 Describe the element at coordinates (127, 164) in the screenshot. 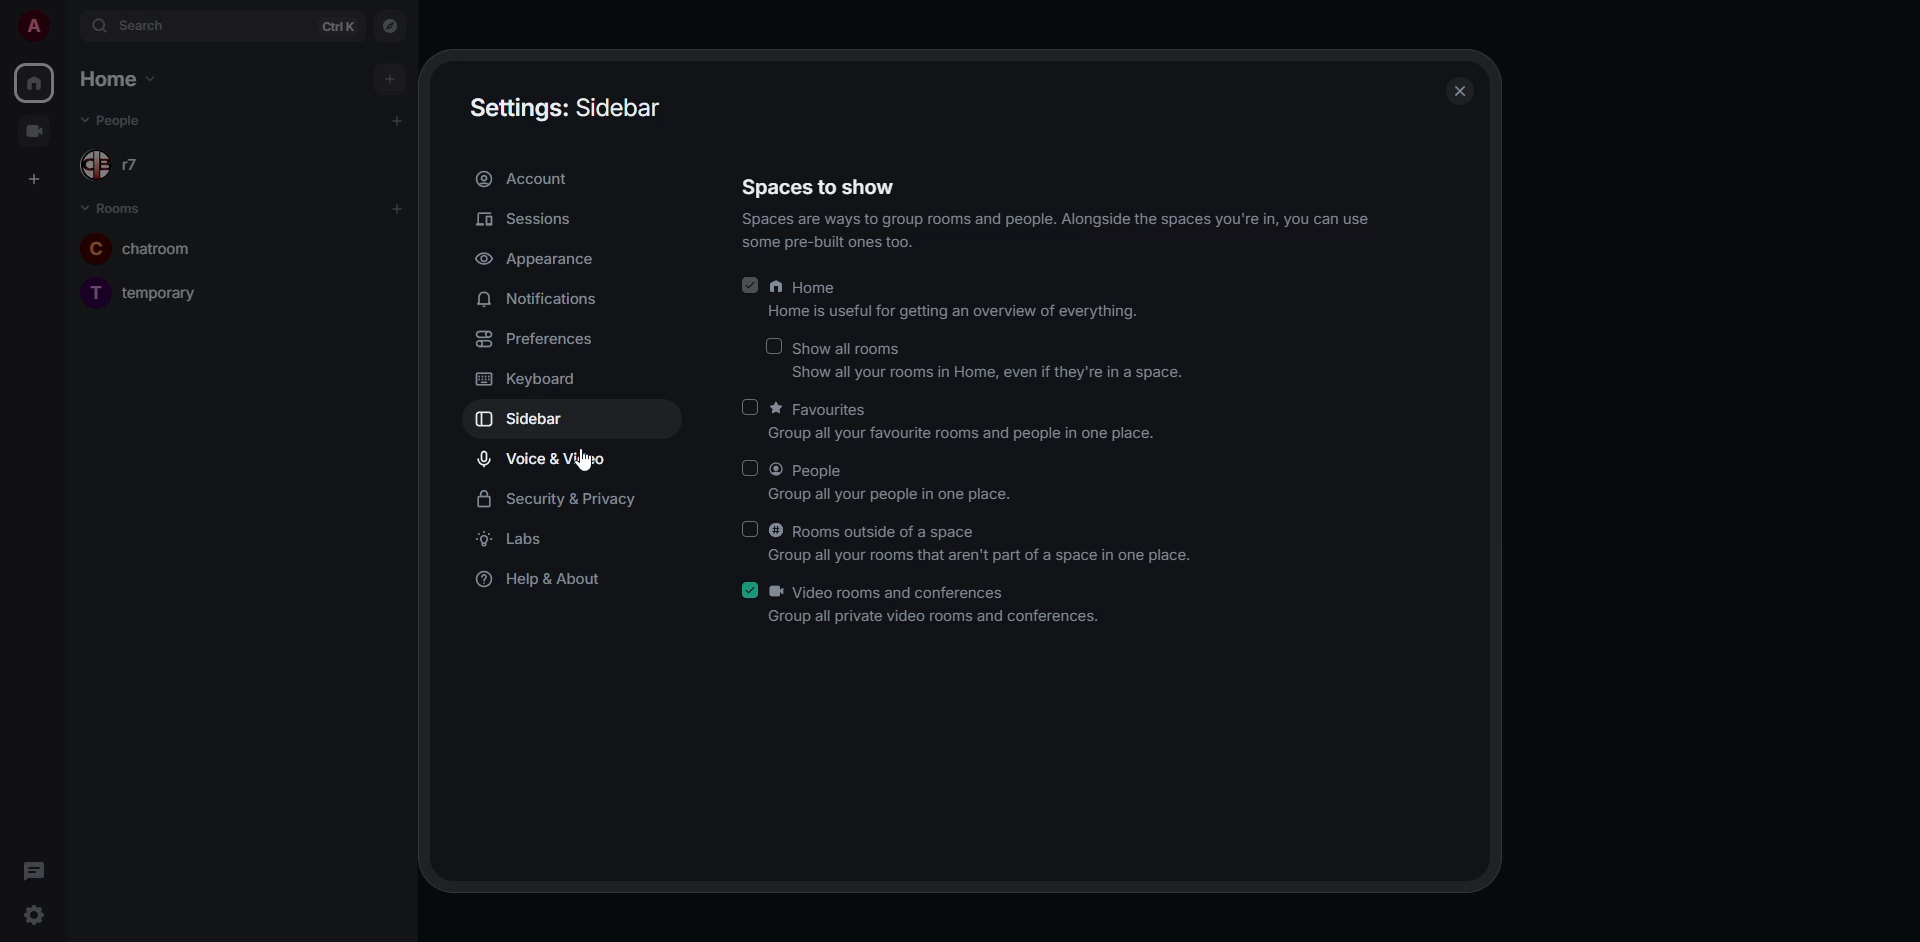

I see `people` at that location.